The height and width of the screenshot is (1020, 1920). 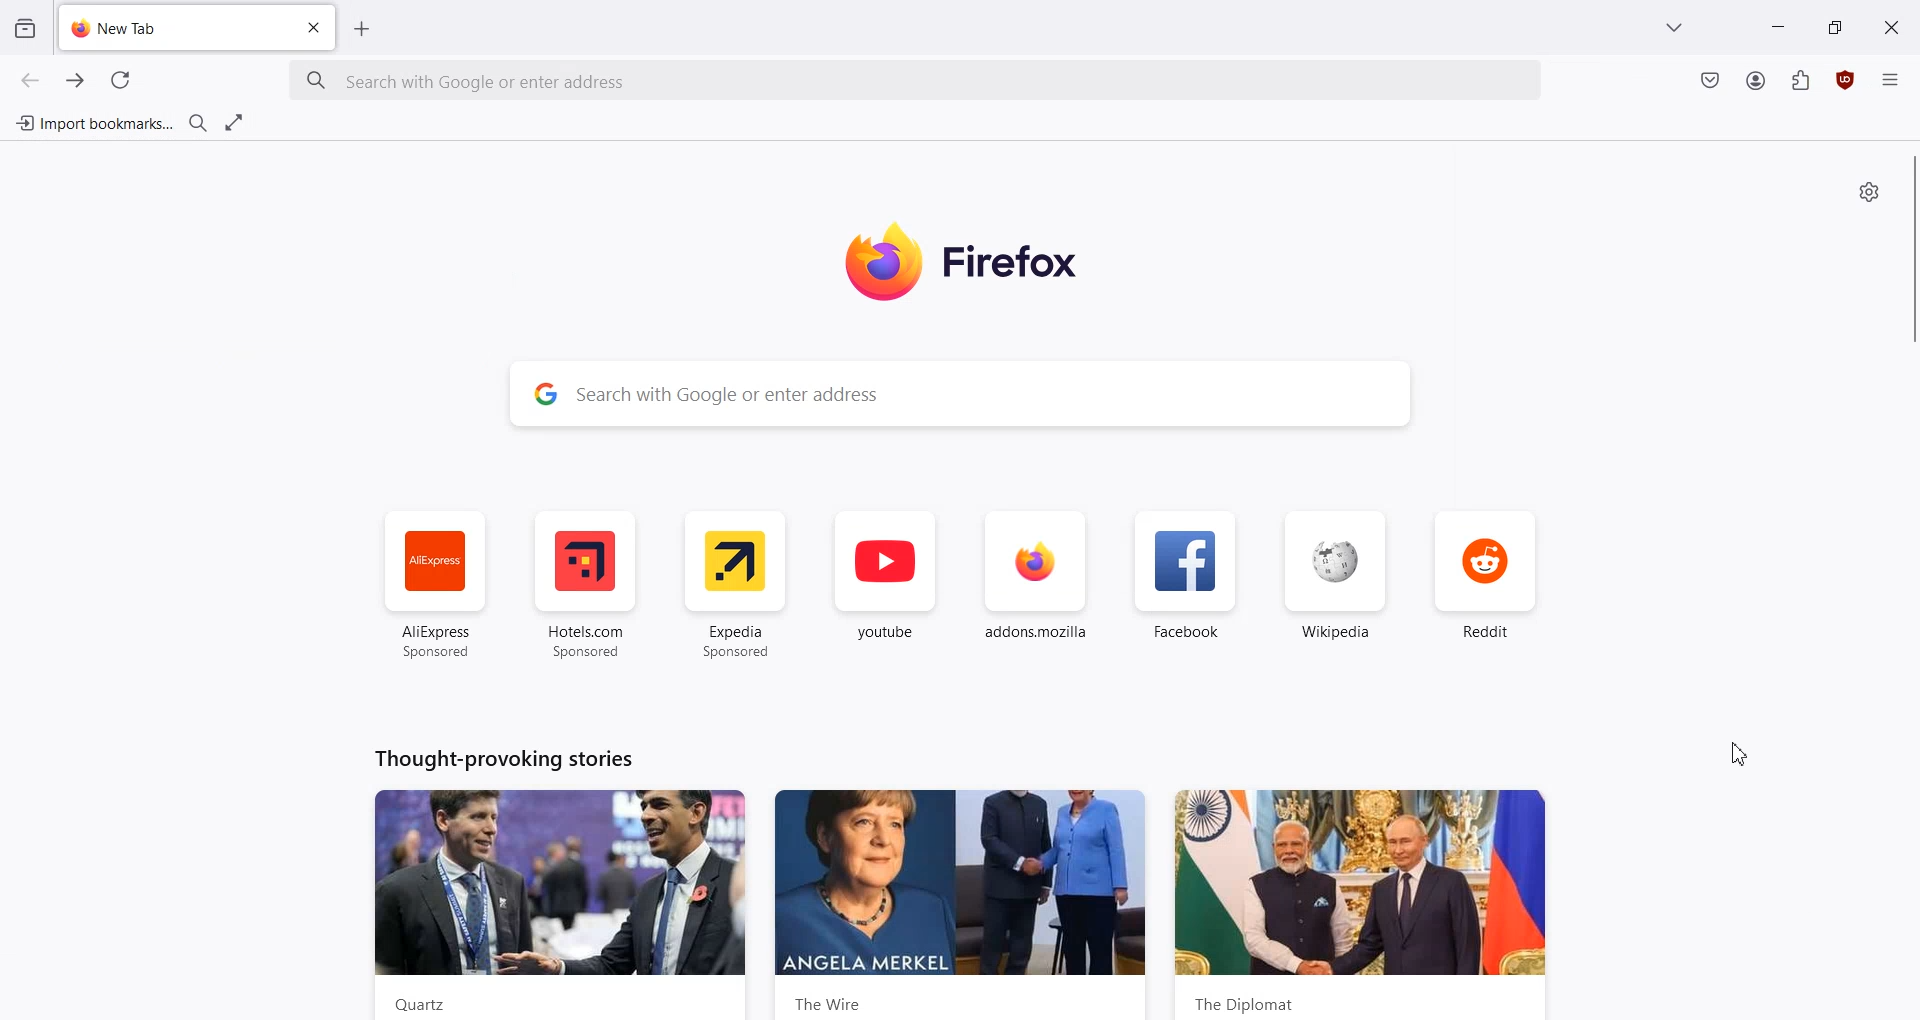 I want to click on Cursor, so click(x=1741, y=751).